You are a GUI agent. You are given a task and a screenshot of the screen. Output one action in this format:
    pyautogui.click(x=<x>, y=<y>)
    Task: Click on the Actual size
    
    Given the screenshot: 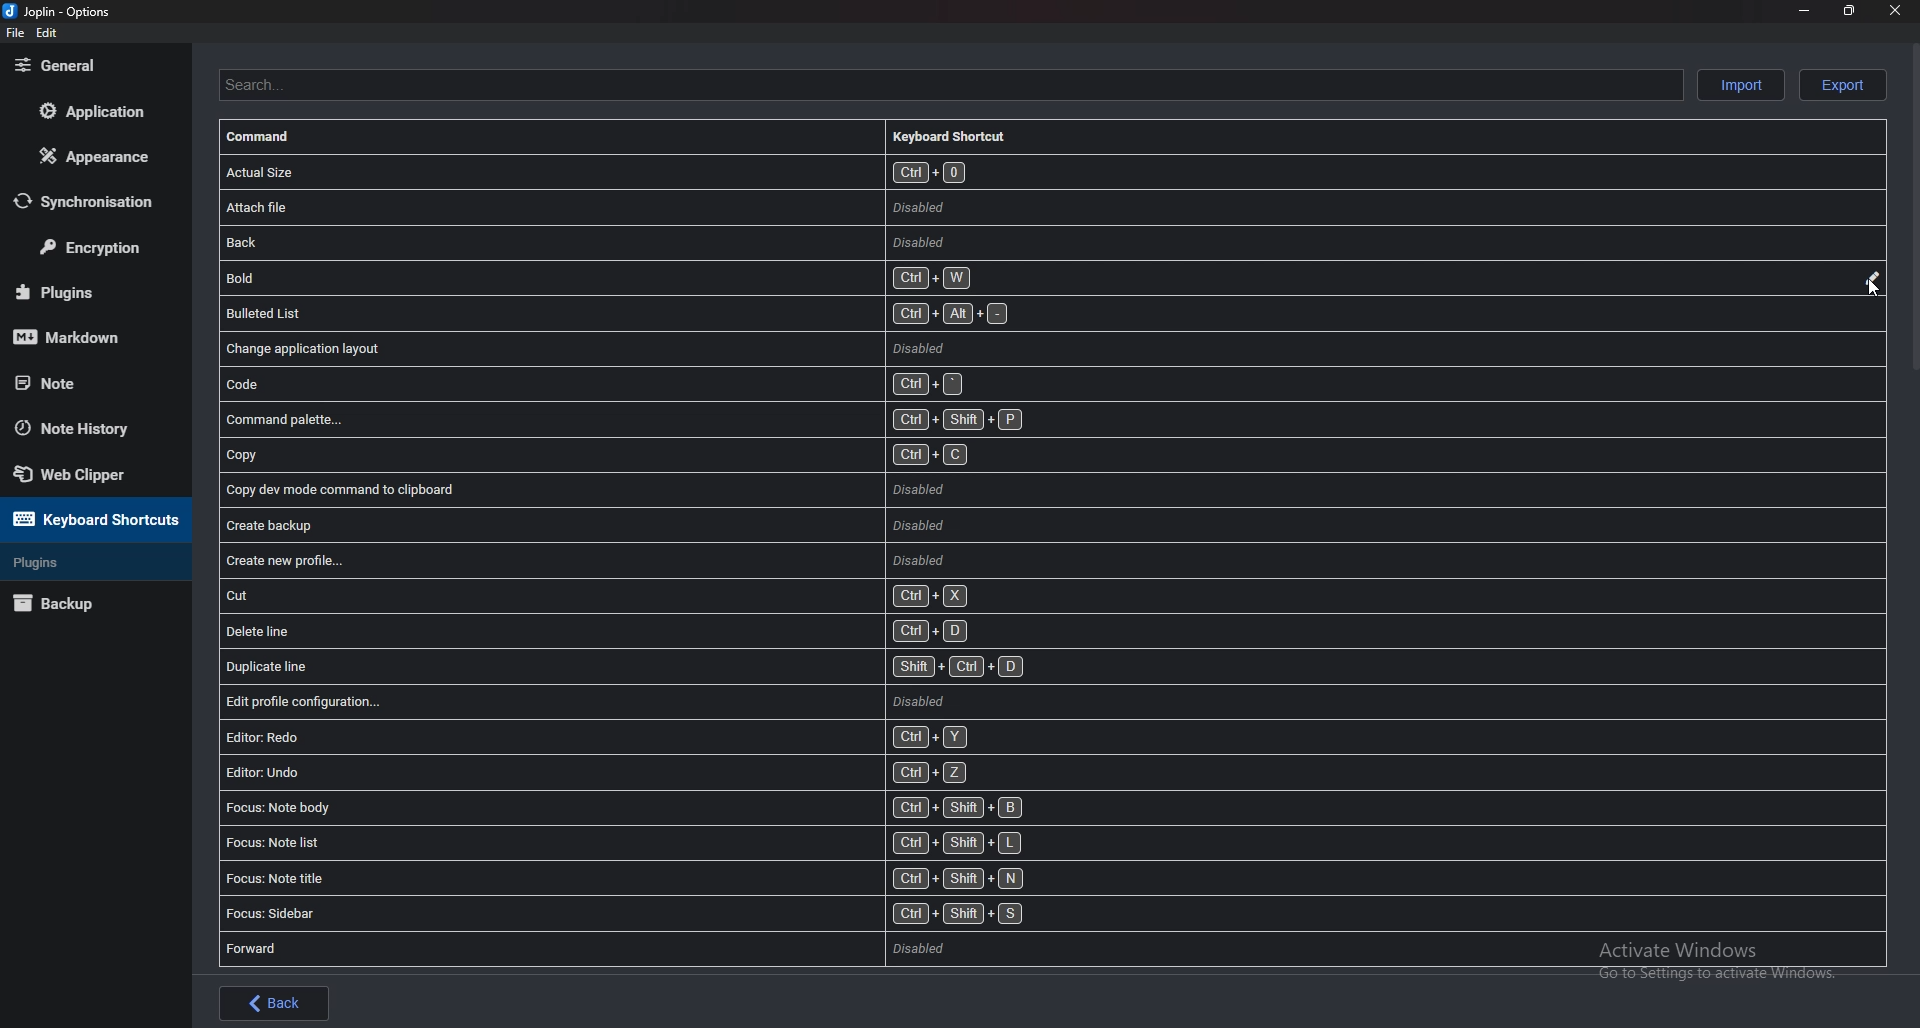 What is the action you would take?
    pyautogui.click(x=831, y=172)
    